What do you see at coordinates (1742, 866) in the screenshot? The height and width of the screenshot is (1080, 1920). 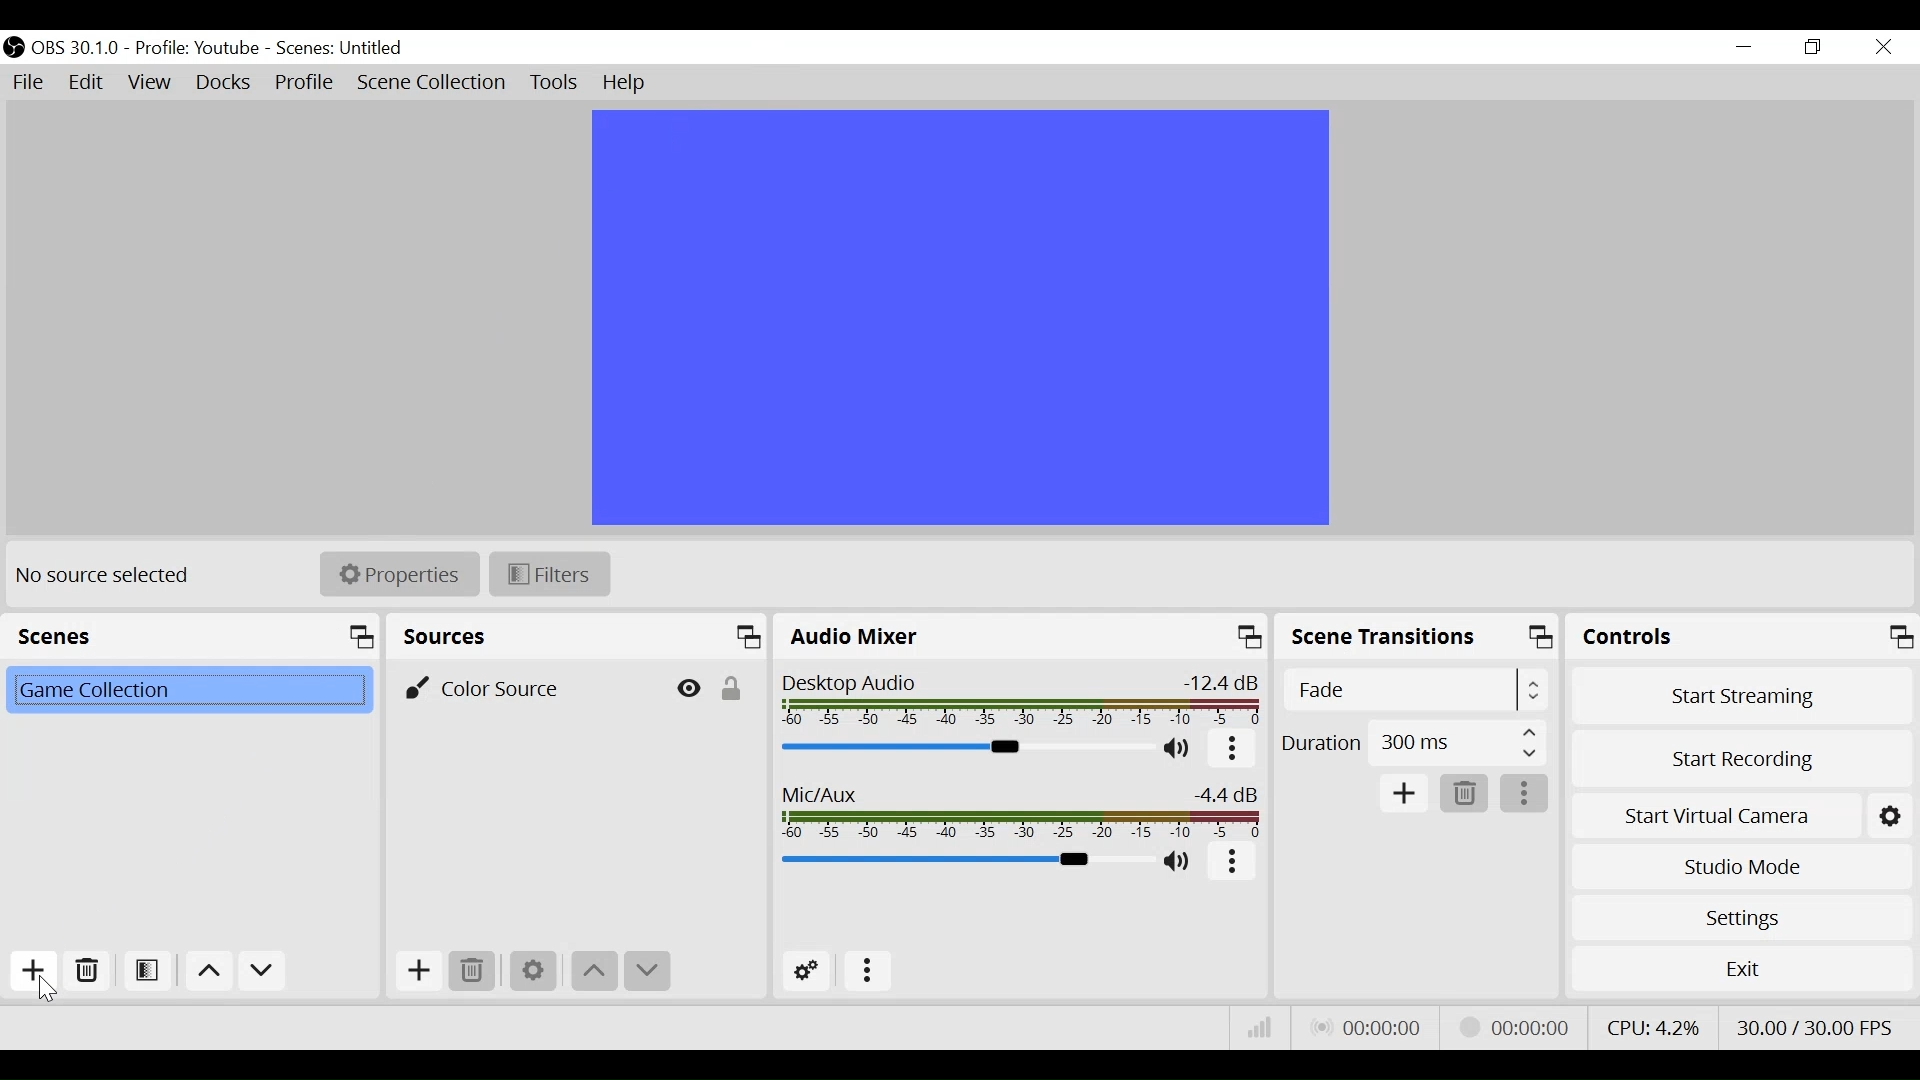 I see `Studio Mode` at bounding box center [1742, 866].